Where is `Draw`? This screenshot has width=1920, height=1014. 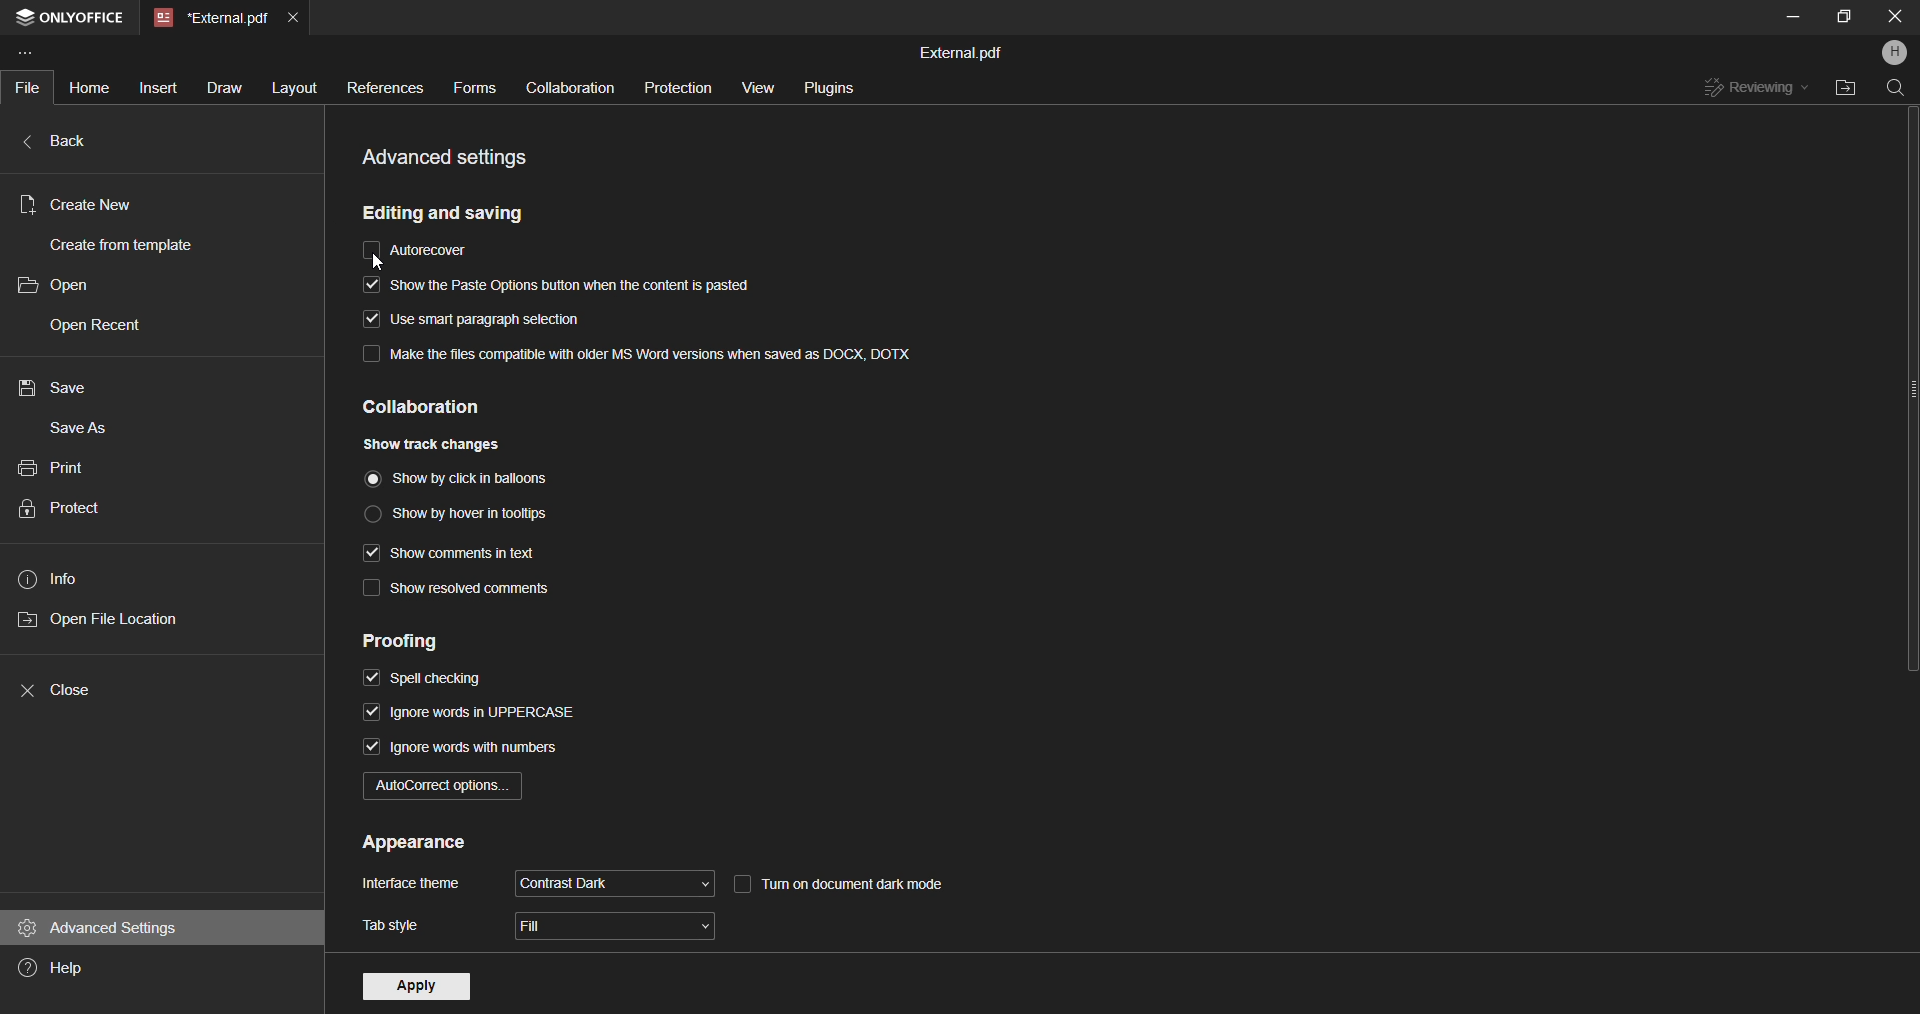
Draw is located at coordinates (222, 89).